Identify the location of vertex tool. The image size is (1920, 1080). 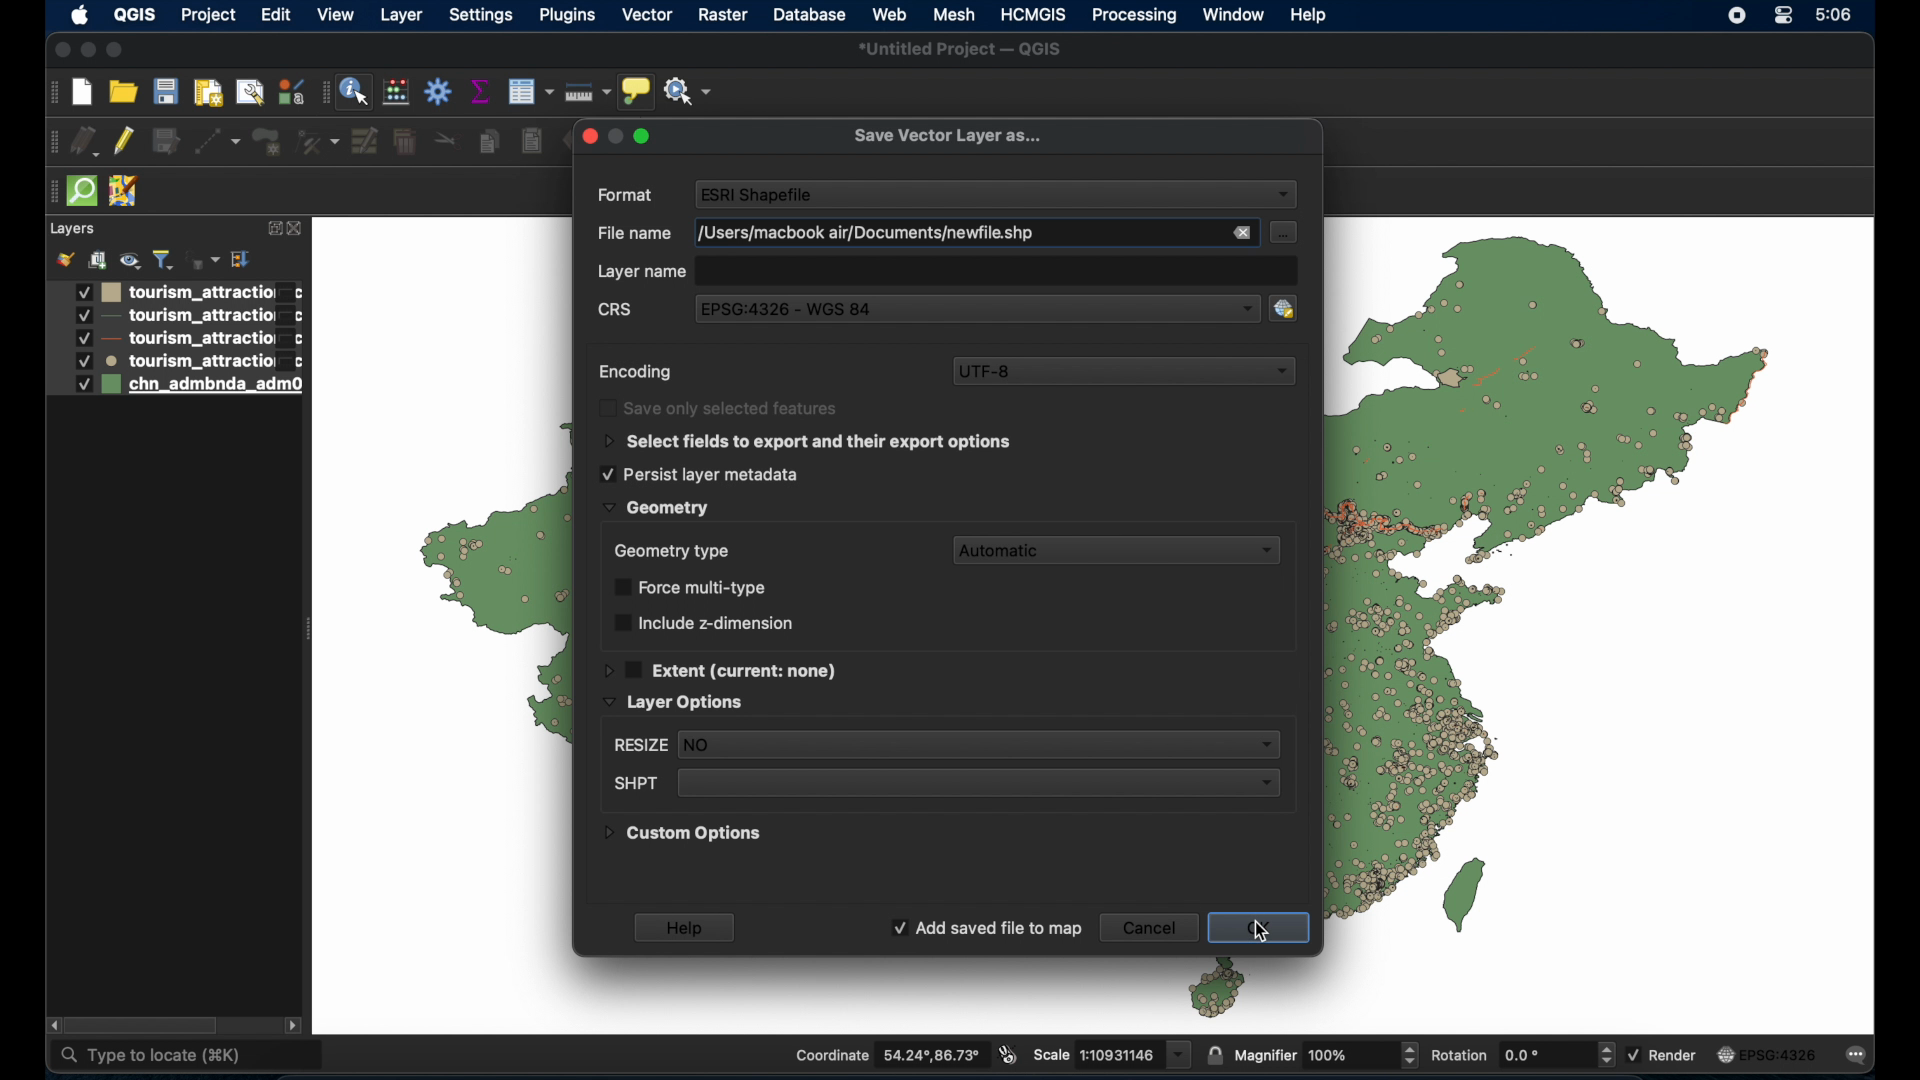
(320, 142).